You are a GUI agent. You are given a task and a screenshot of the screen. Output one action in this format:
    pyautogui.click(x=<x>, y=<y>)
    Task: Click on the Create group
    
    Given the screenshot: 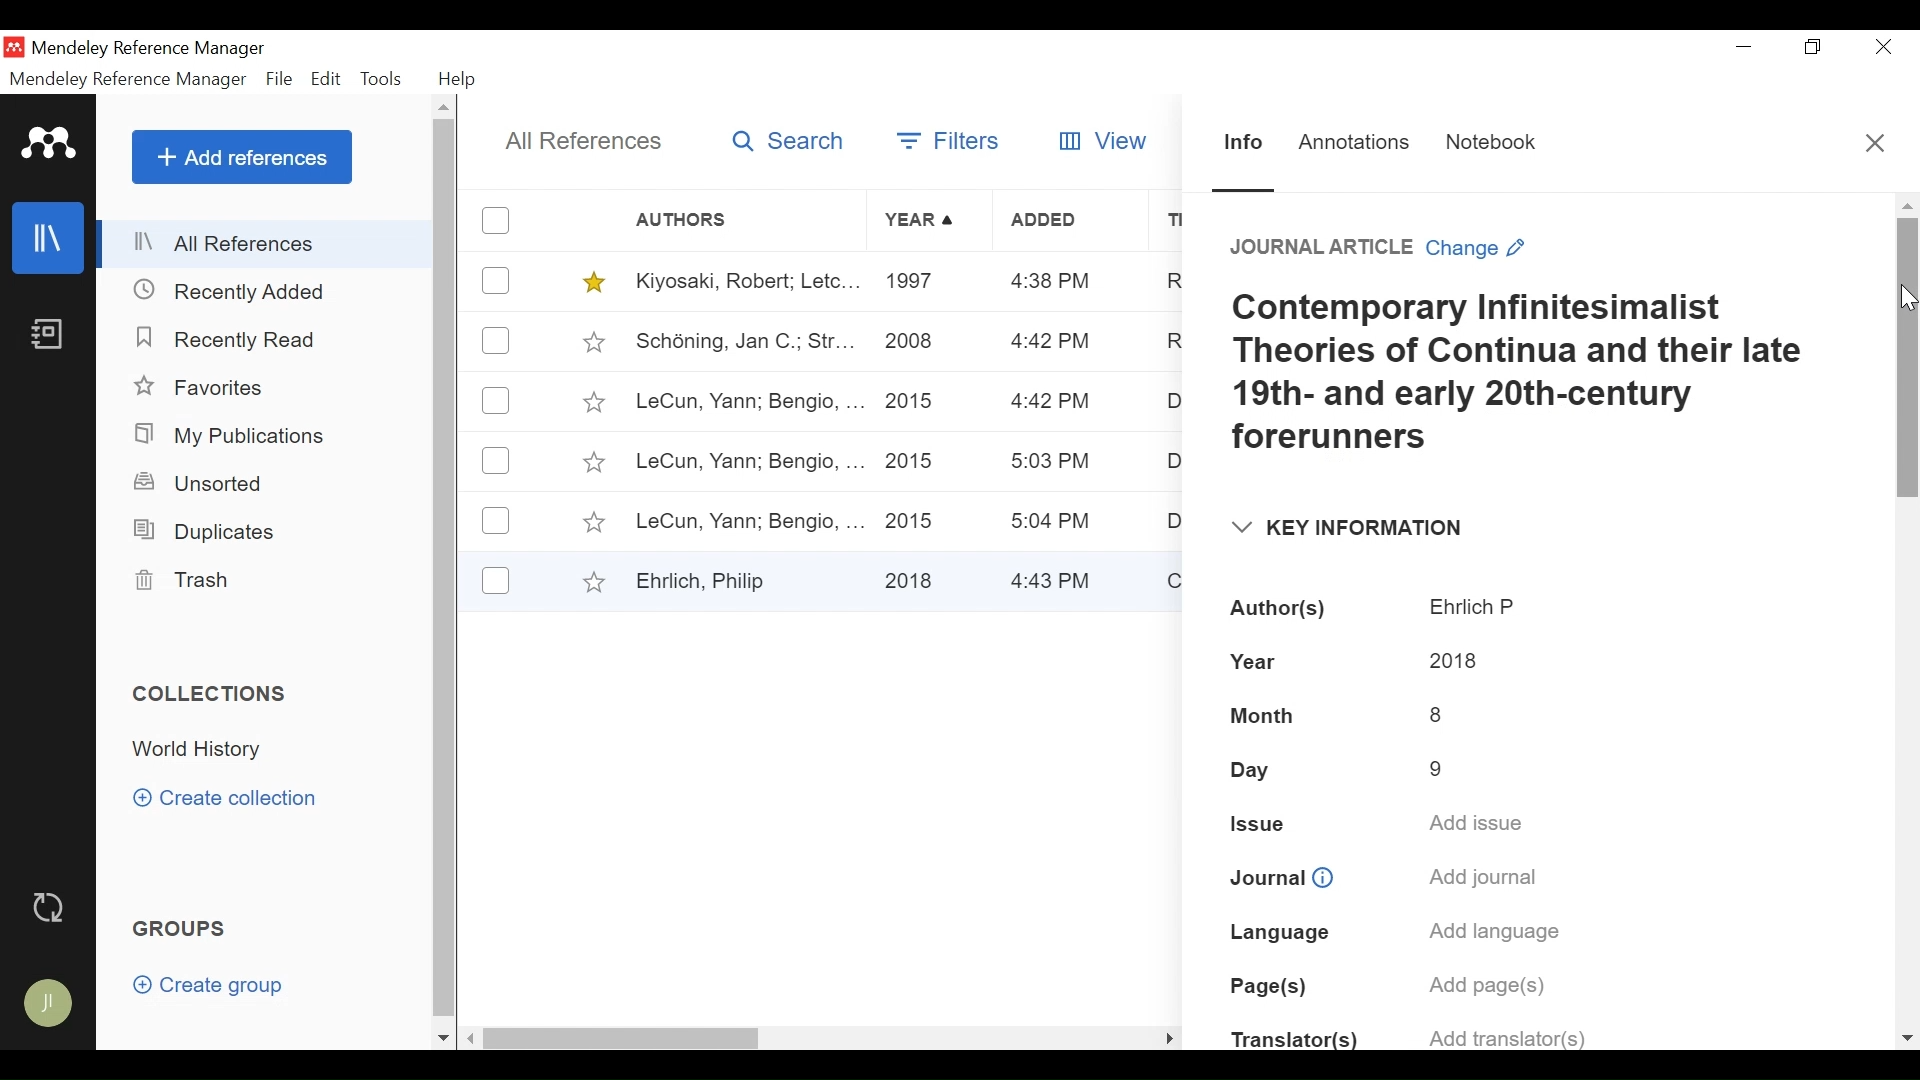 What is the action you would take?
    pyautogui.click(x=208, y=984)
    